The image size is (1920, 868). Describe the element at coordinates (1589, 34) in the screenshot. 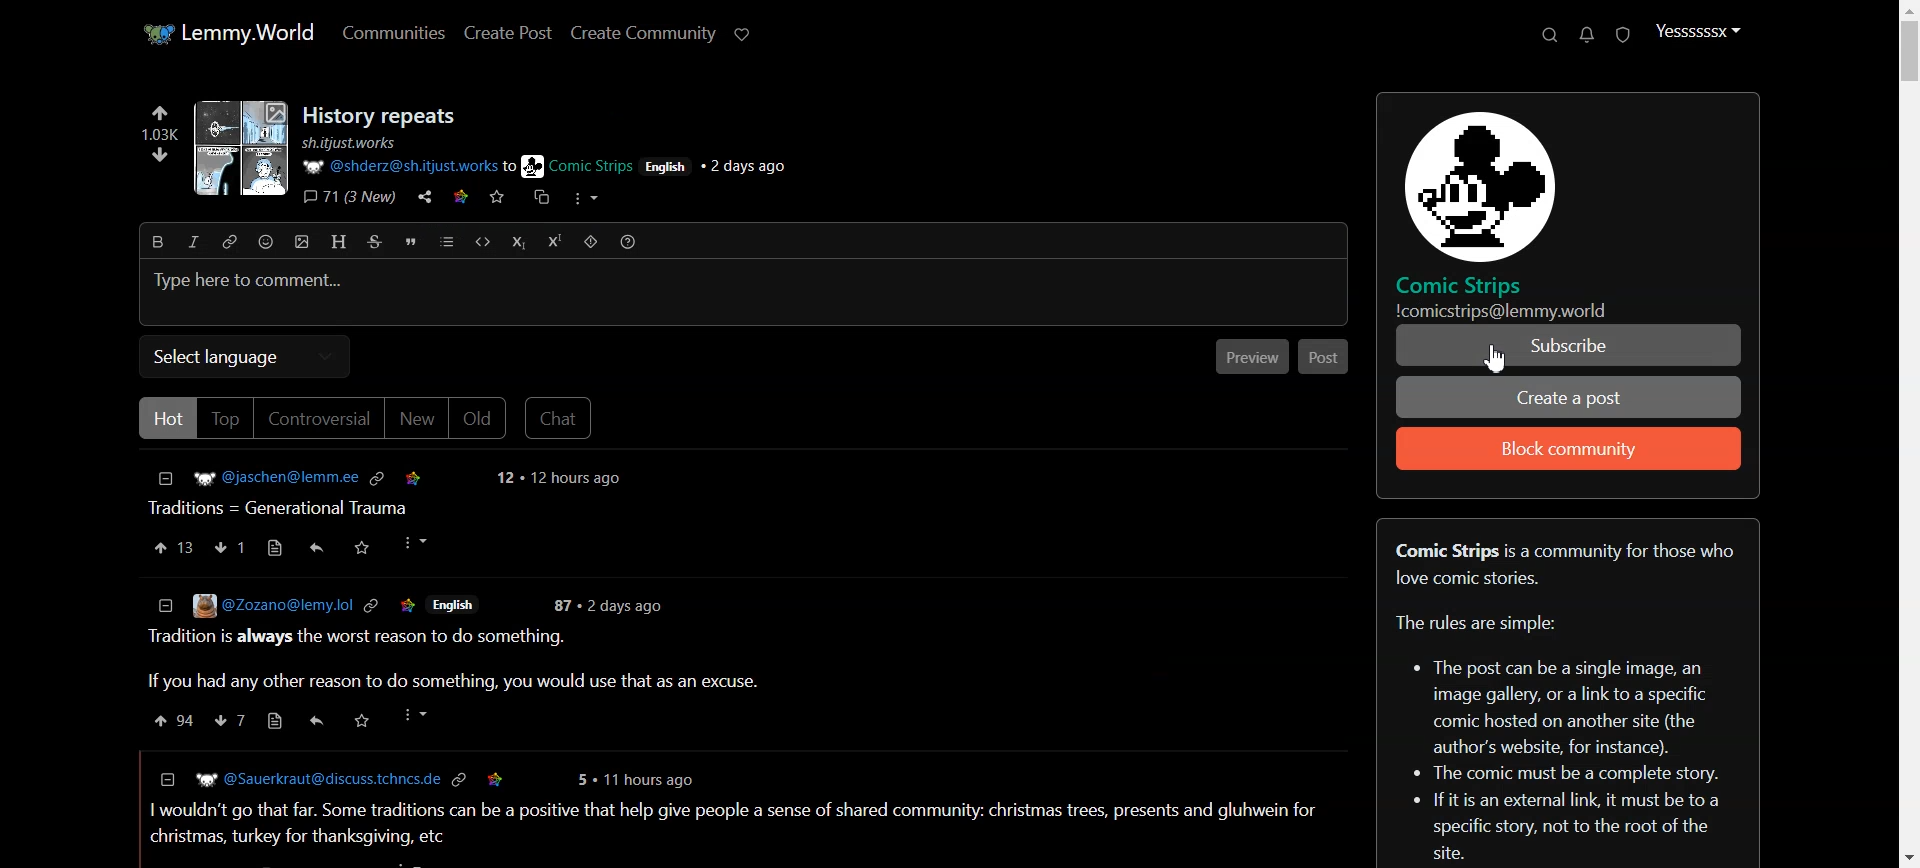

I see `Notifications` at that location.